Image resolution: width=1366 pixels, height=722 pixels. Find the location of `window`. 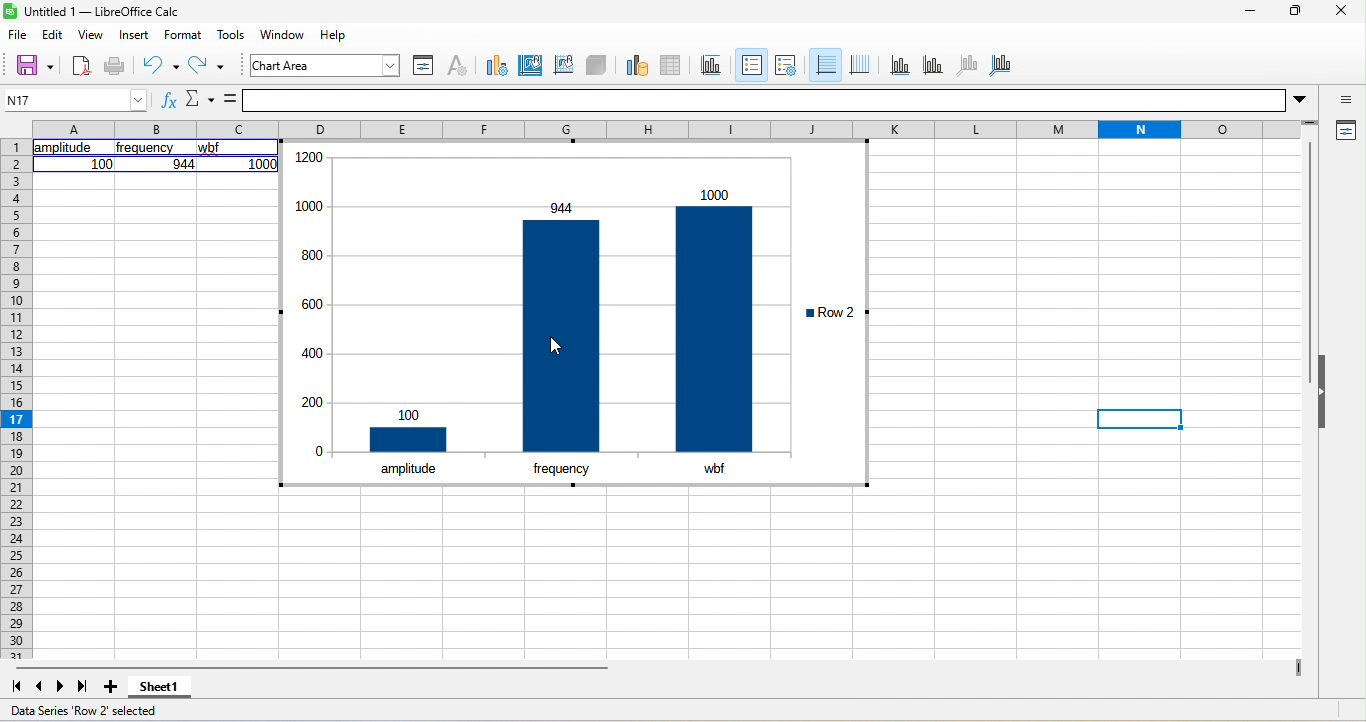

window is located at coordinates (278, 35).